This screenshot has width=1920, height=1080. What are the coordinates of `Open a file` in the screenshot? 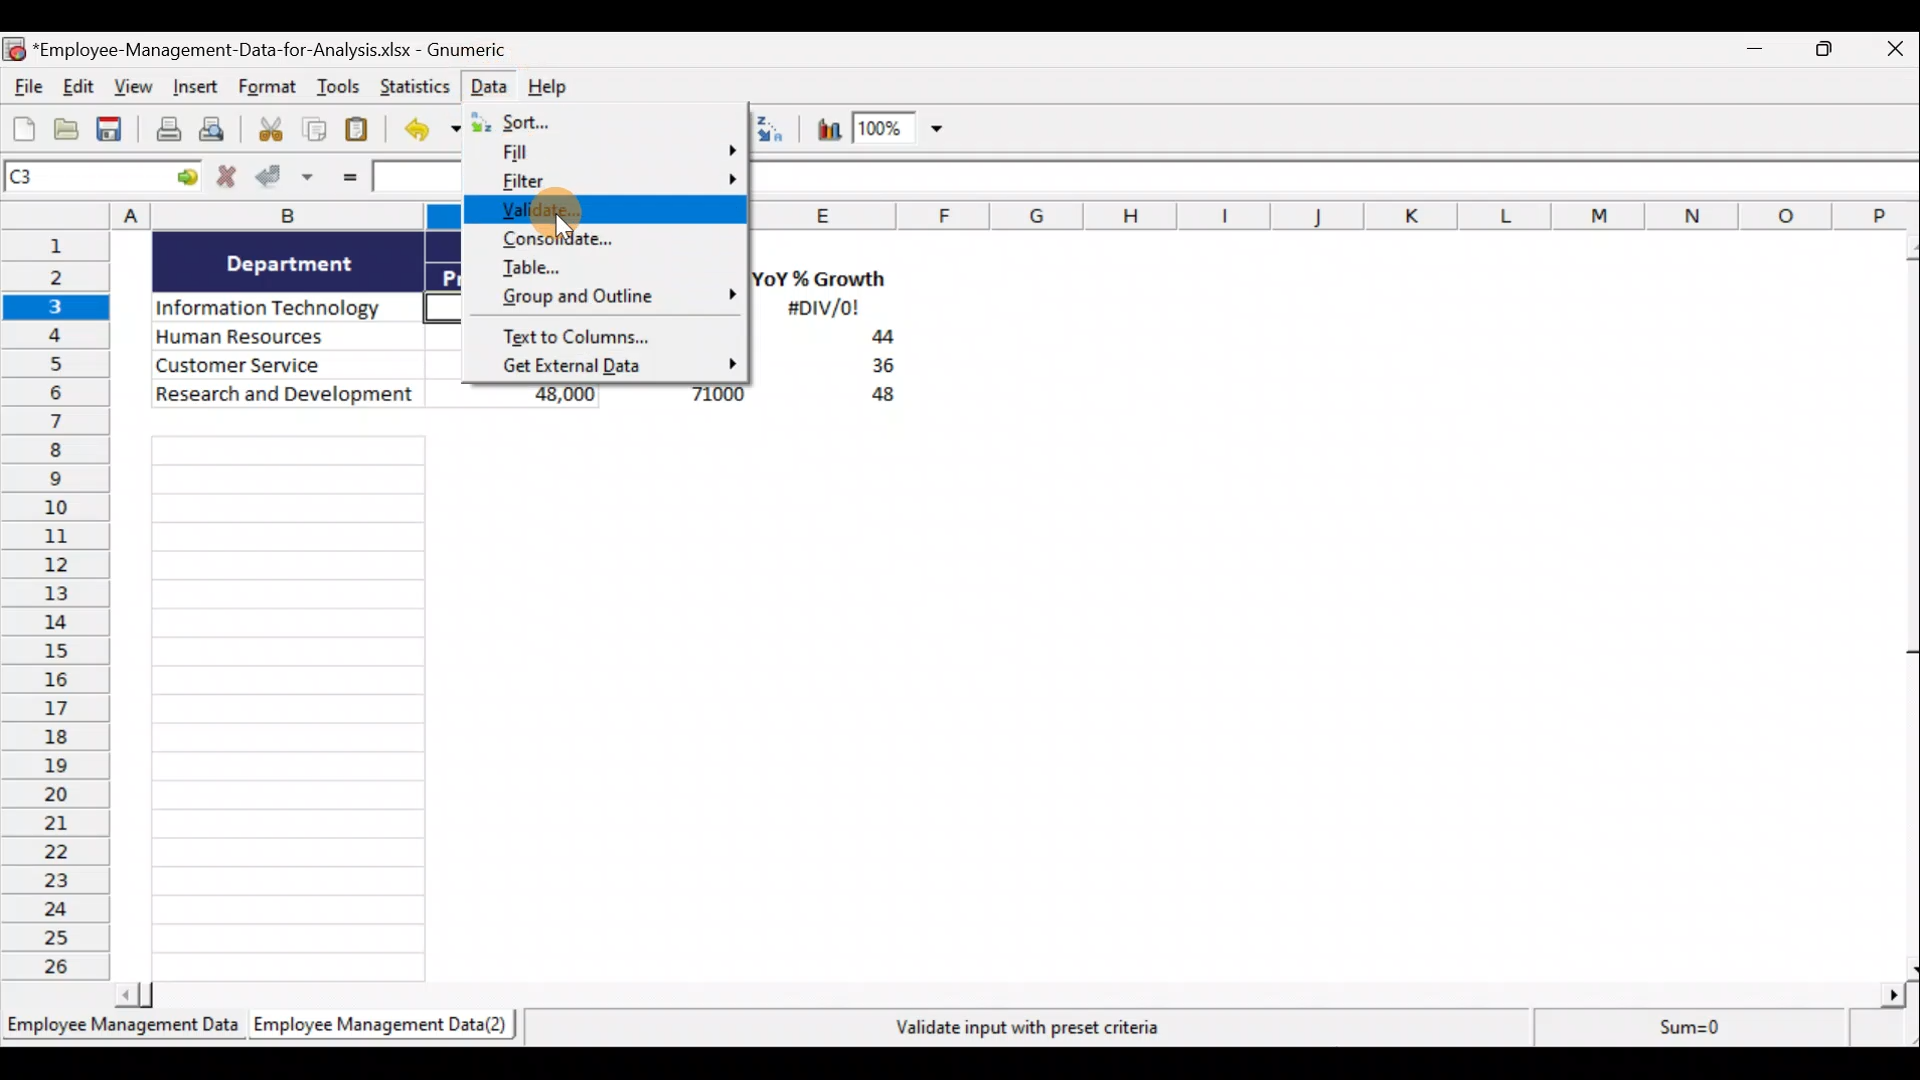 It's located at (67, 130).